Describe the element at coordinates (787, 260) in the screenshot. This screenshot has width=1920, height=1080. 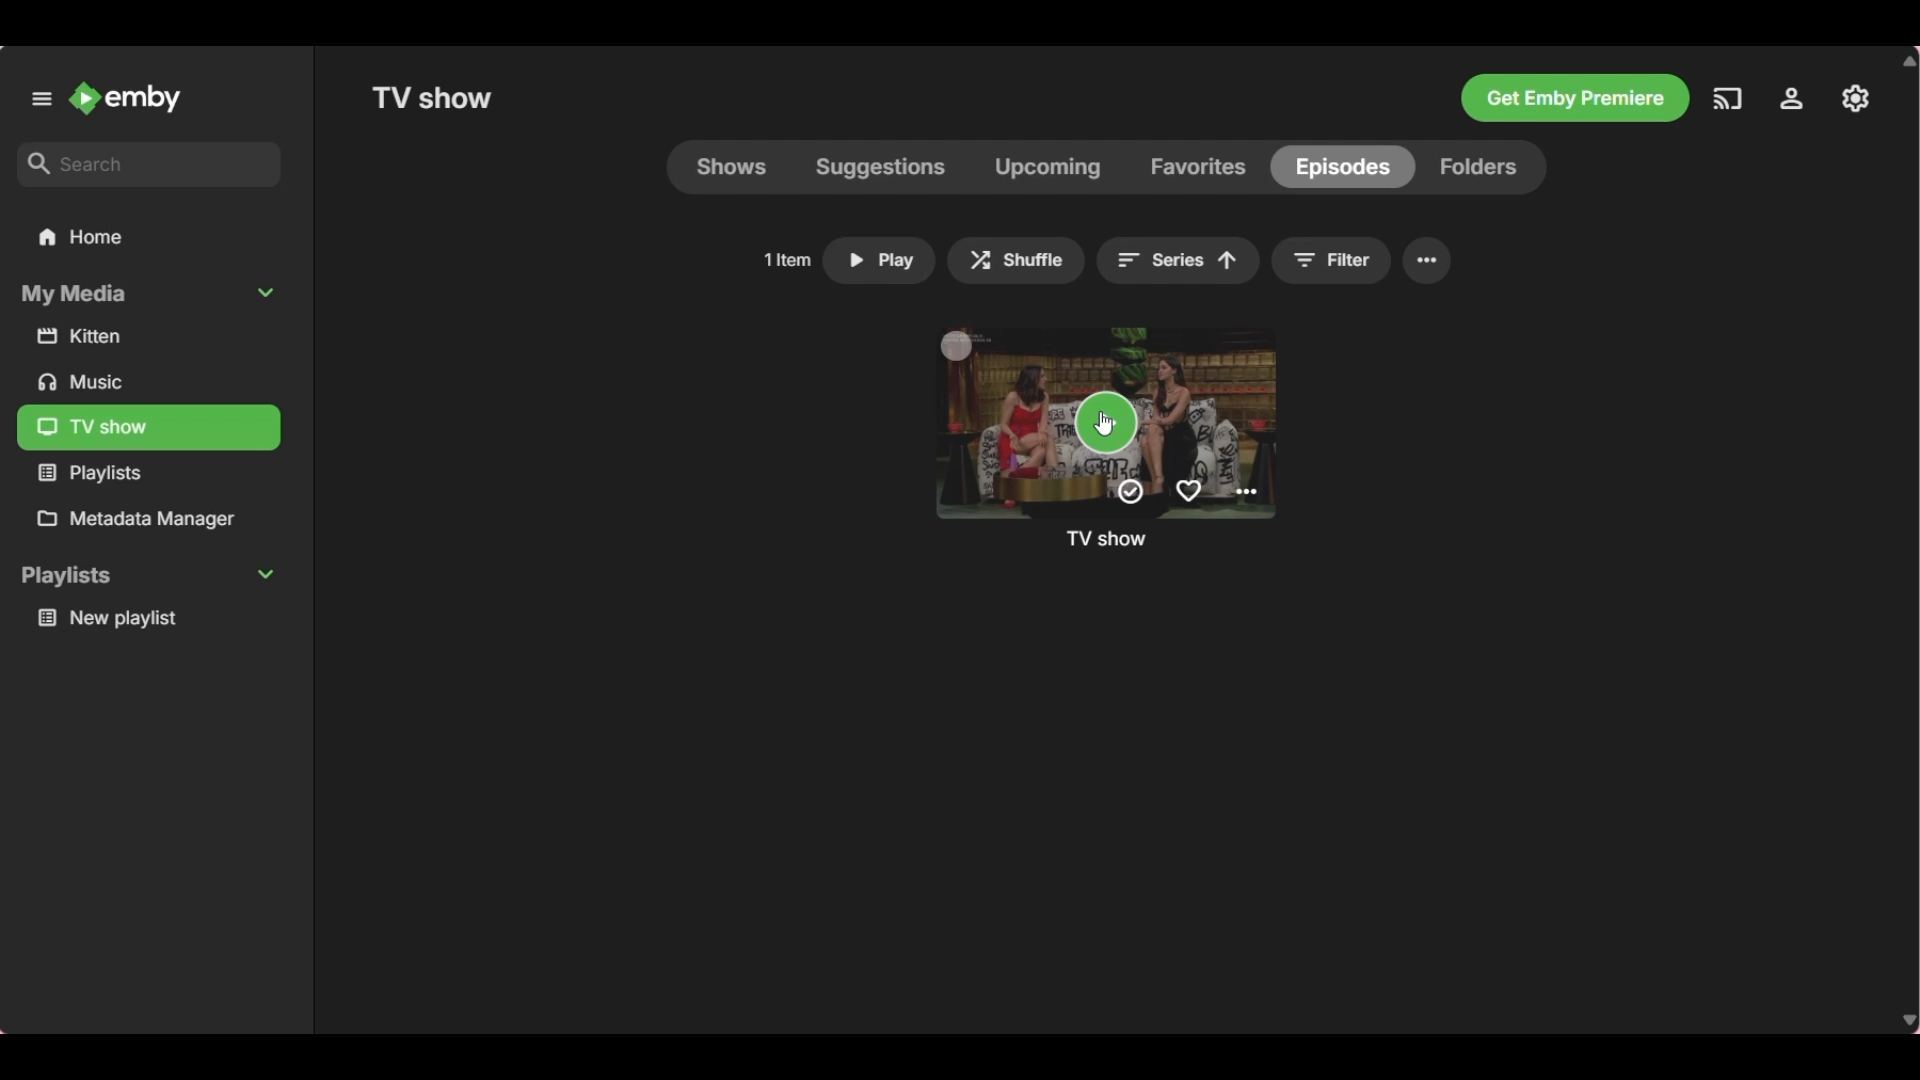
I see `Number of items in selected folder` at that location.